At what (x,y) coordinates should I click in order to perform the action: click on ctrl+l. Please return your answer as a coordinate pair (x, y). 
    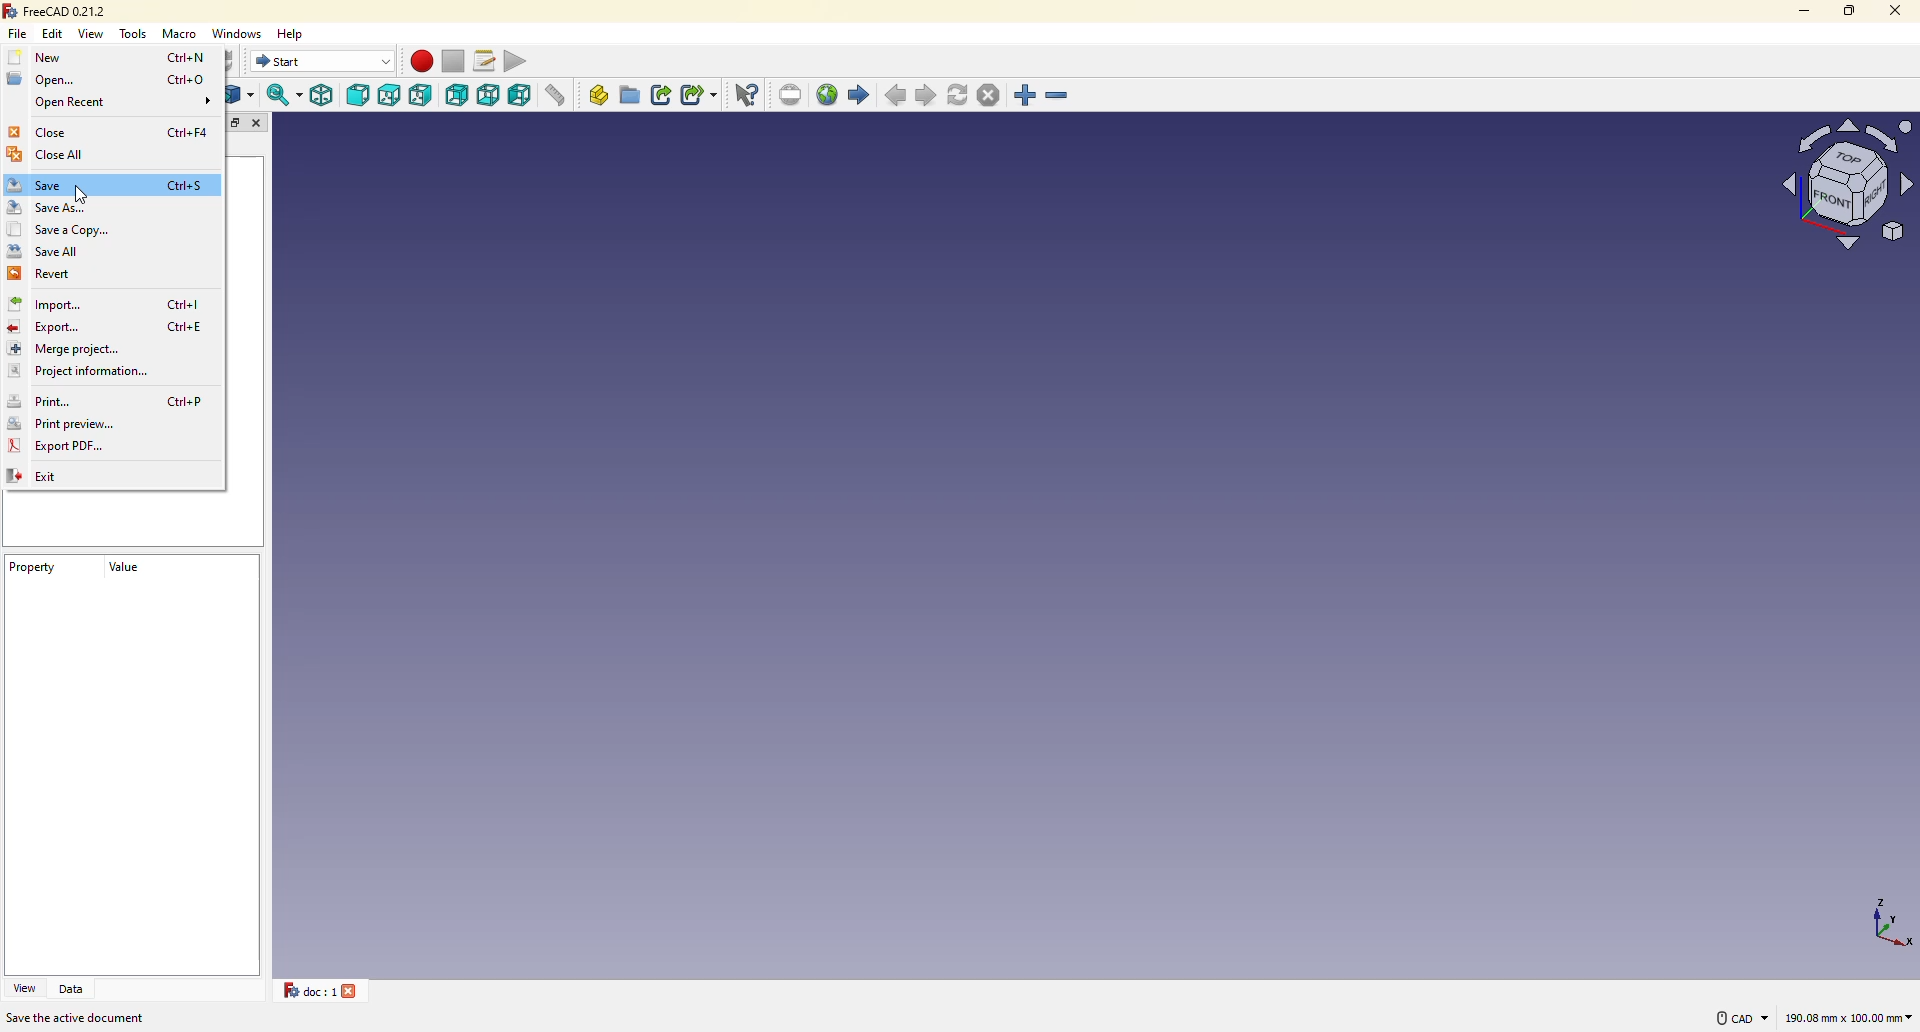
    Looking at the image, I should click on (186, 305).